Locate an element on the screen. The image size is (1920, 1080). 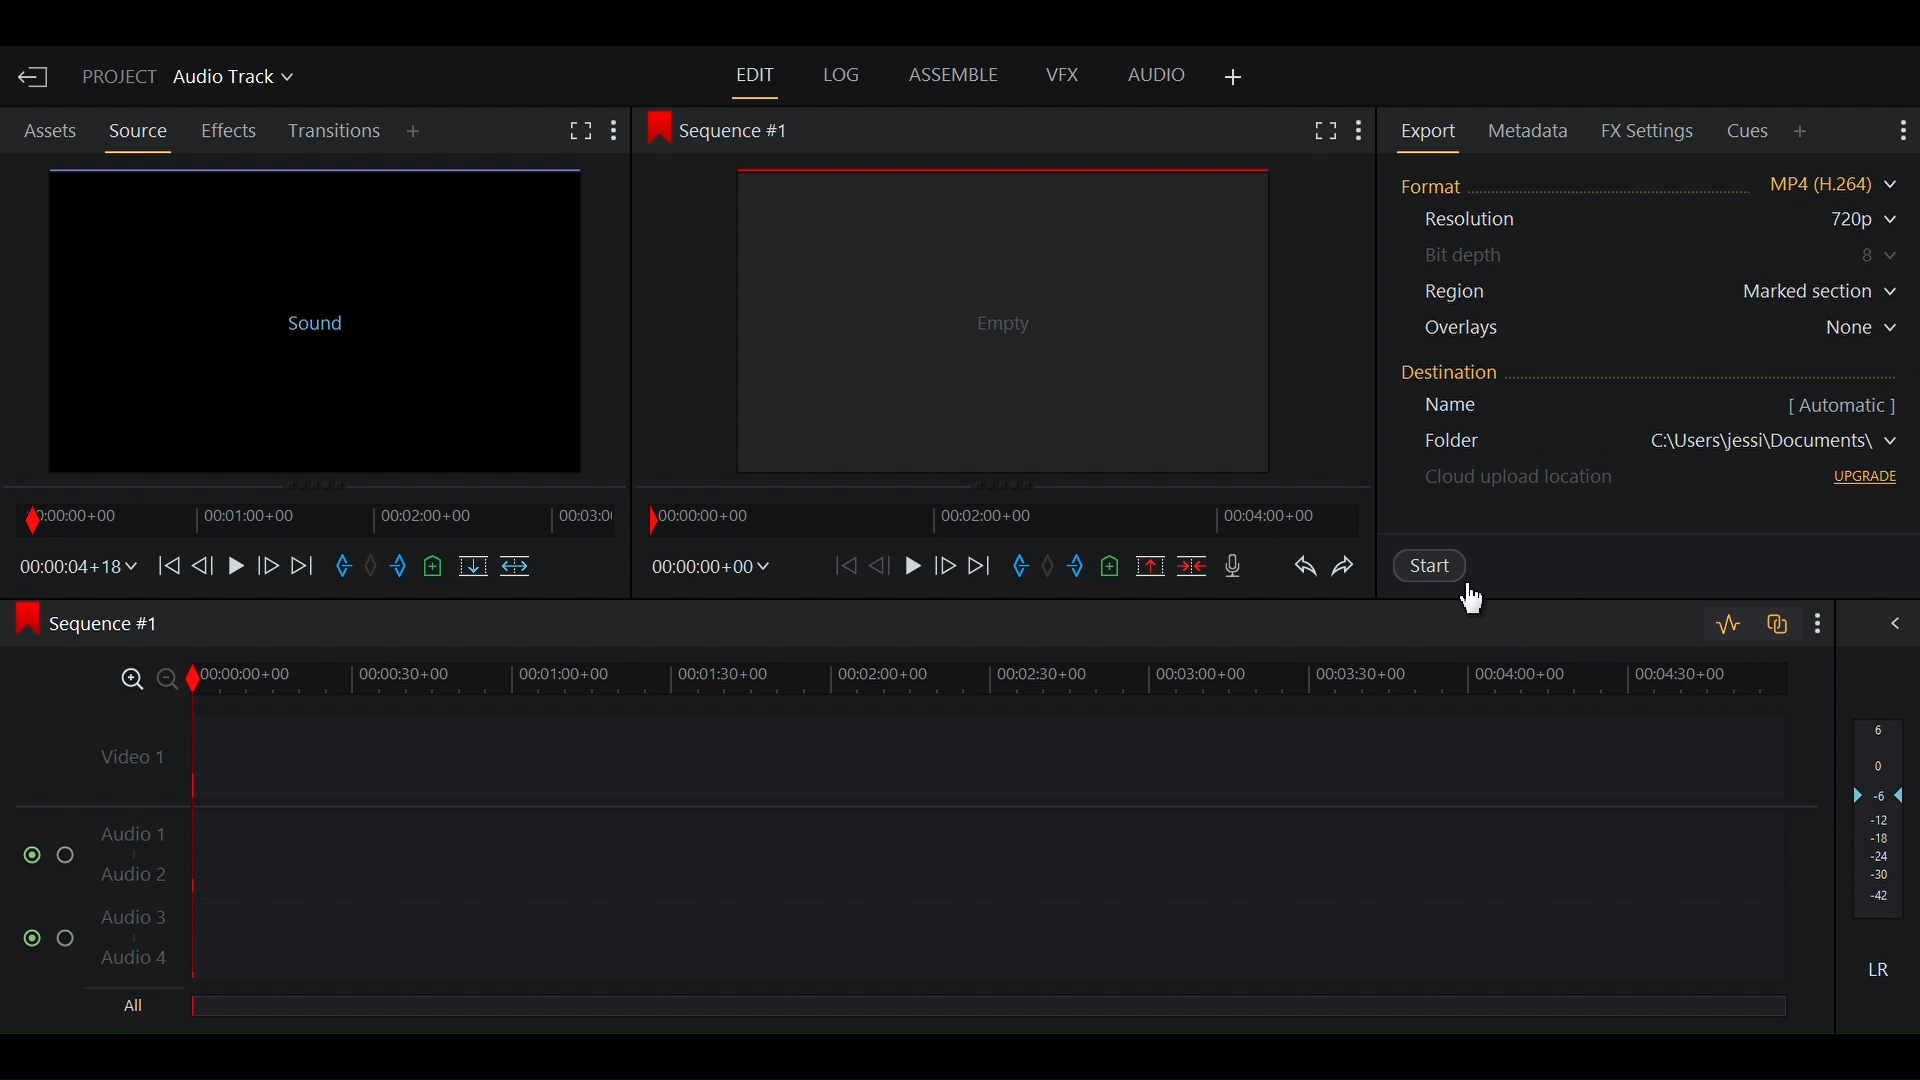
Record voice over is located at coordinates (1233, 564).